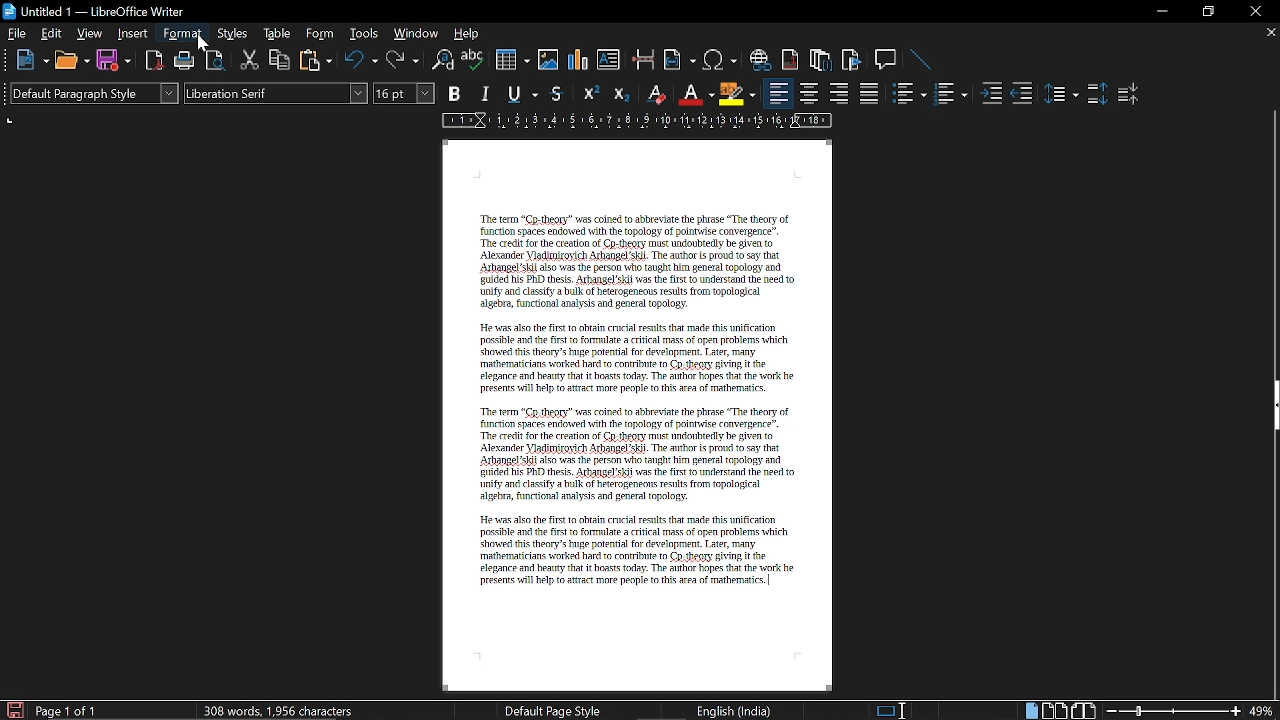 This screenshot has width=1280, height=720. I want to click on Align left, so click(778, 93).